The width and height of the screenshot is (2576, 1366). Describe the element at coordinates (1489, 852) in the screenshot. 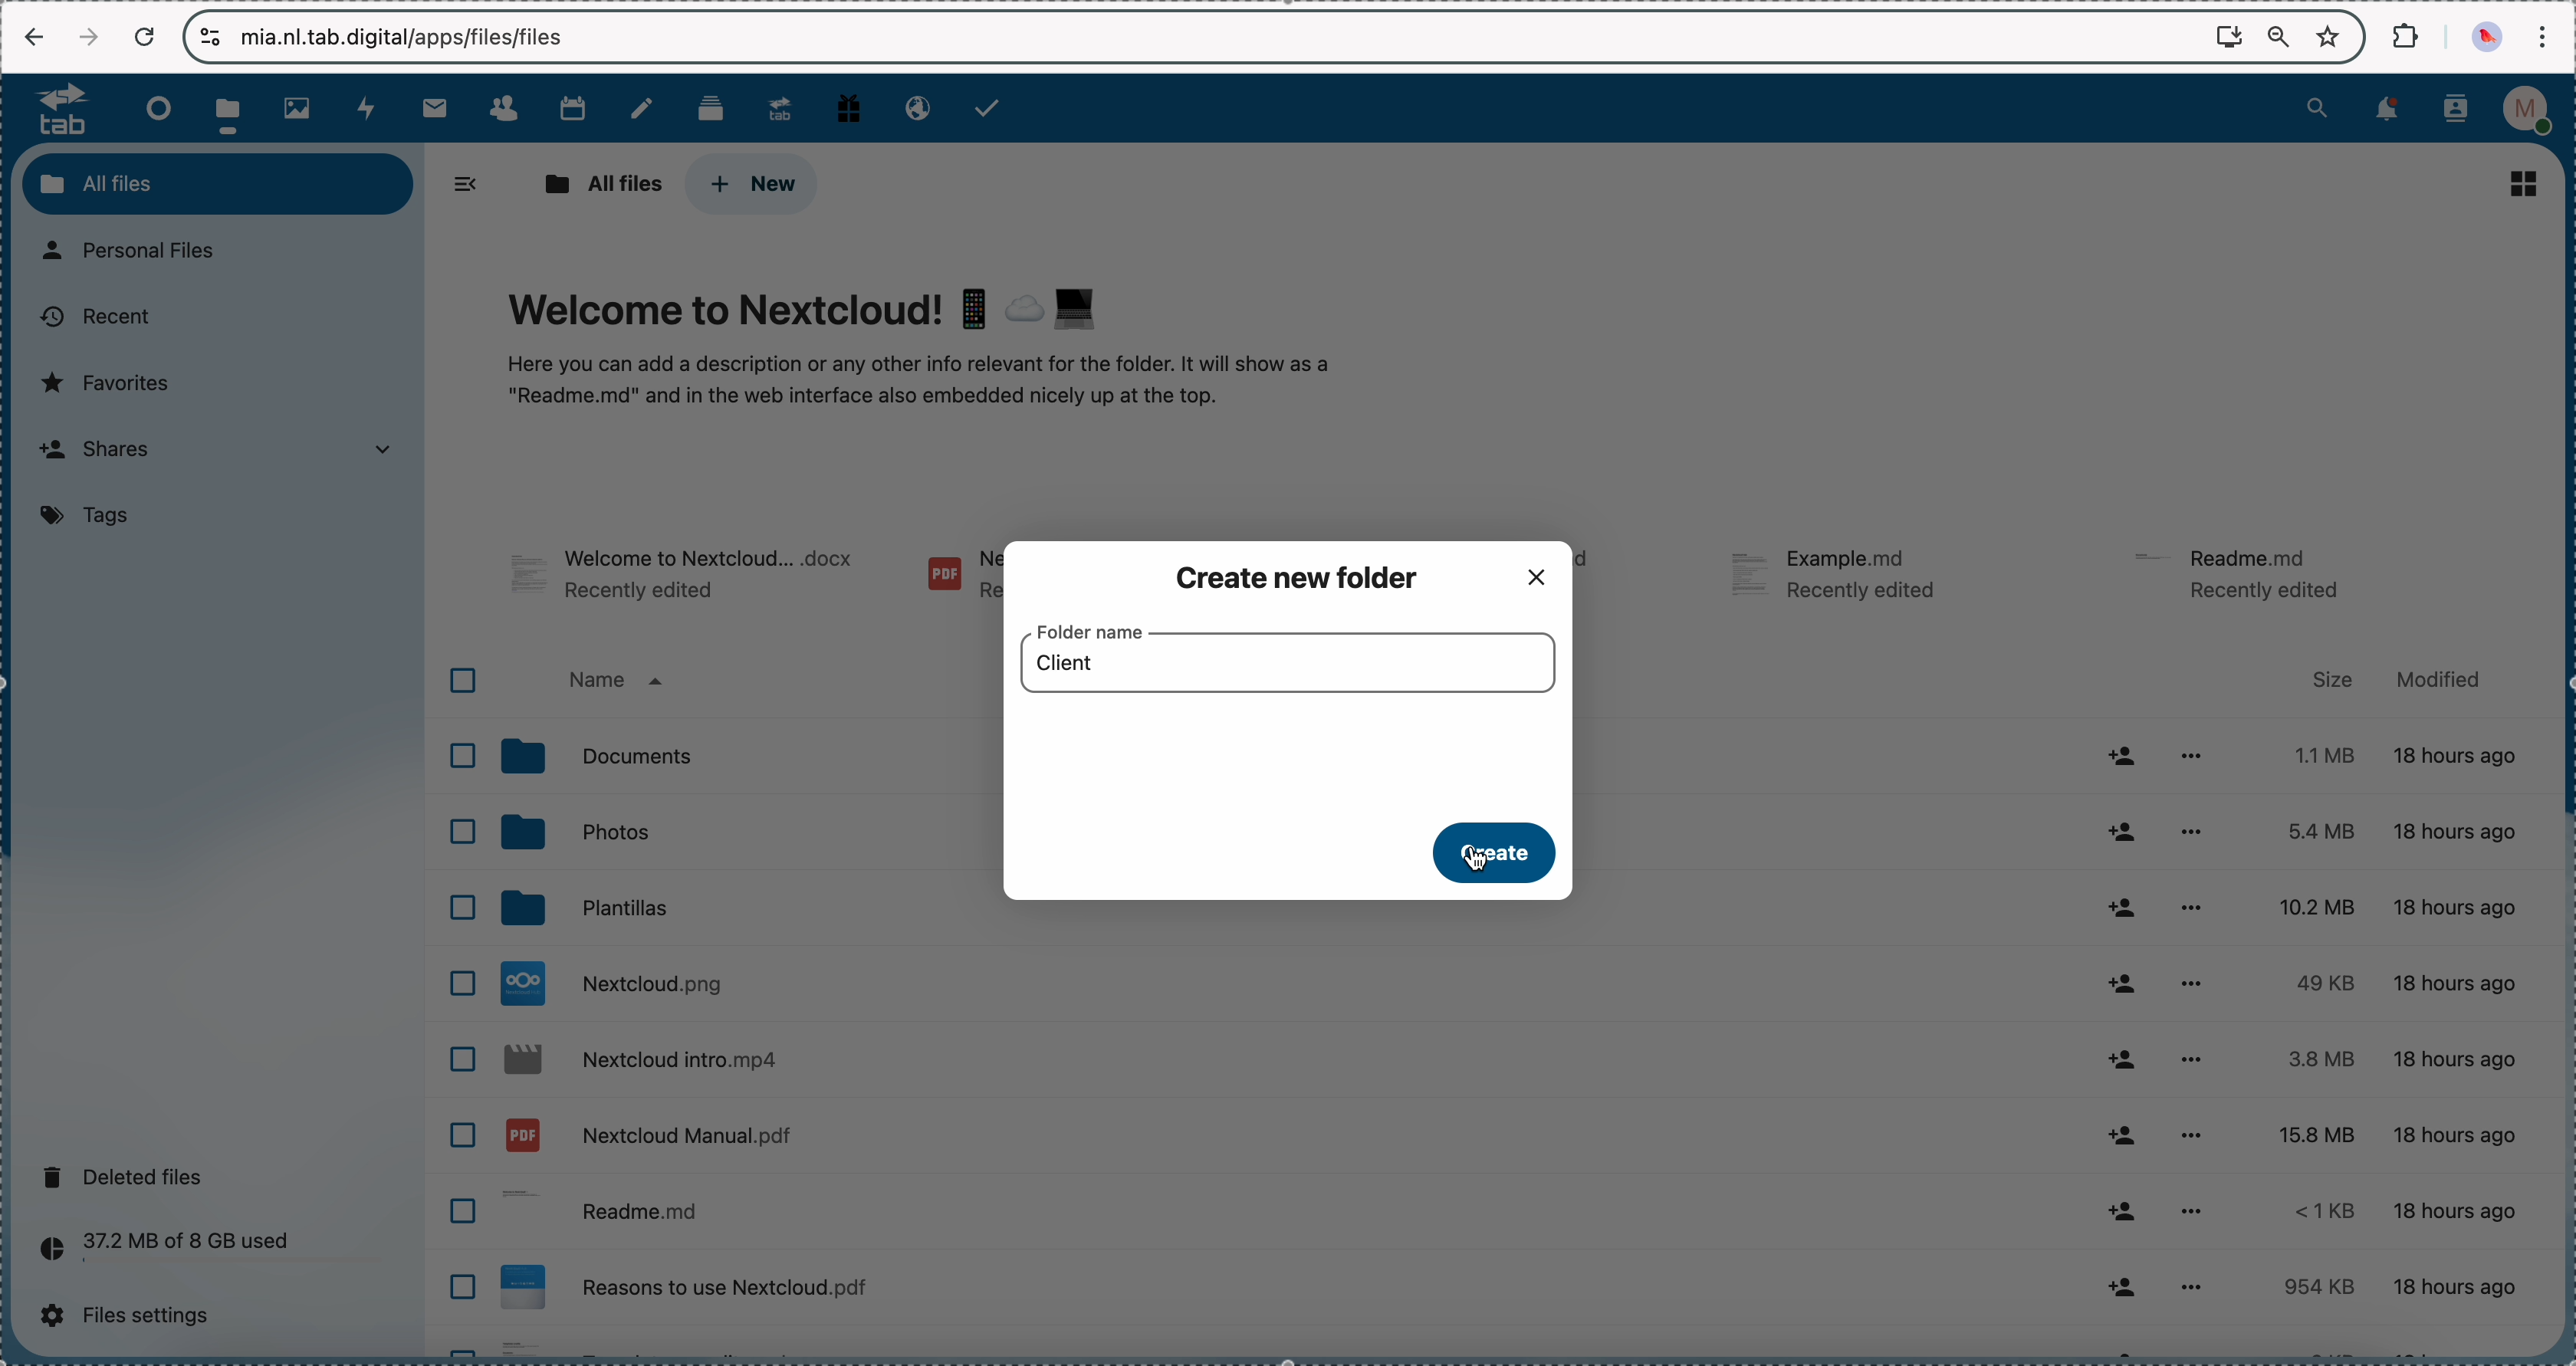

I see `create button` at that location.